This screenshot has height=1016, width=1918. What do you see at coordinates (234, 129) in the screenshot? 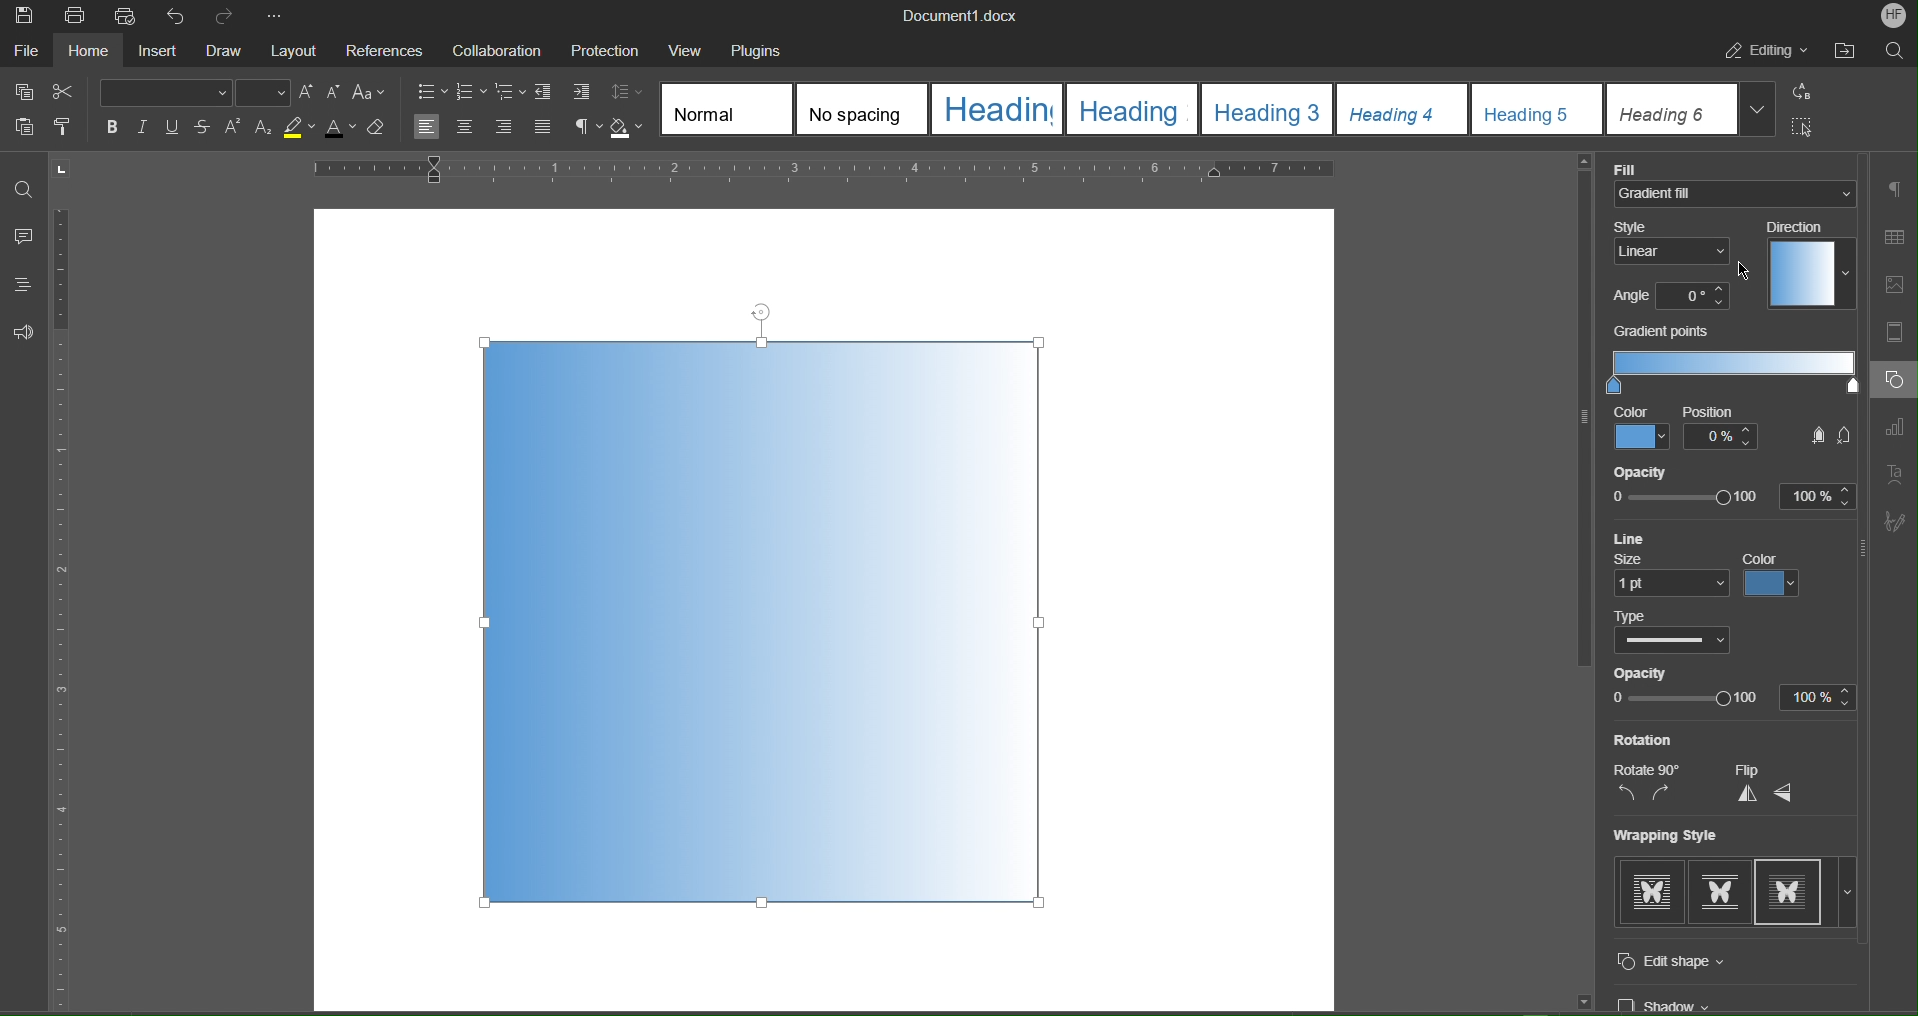
I see `Superscript` at bounding box center [234, 129].